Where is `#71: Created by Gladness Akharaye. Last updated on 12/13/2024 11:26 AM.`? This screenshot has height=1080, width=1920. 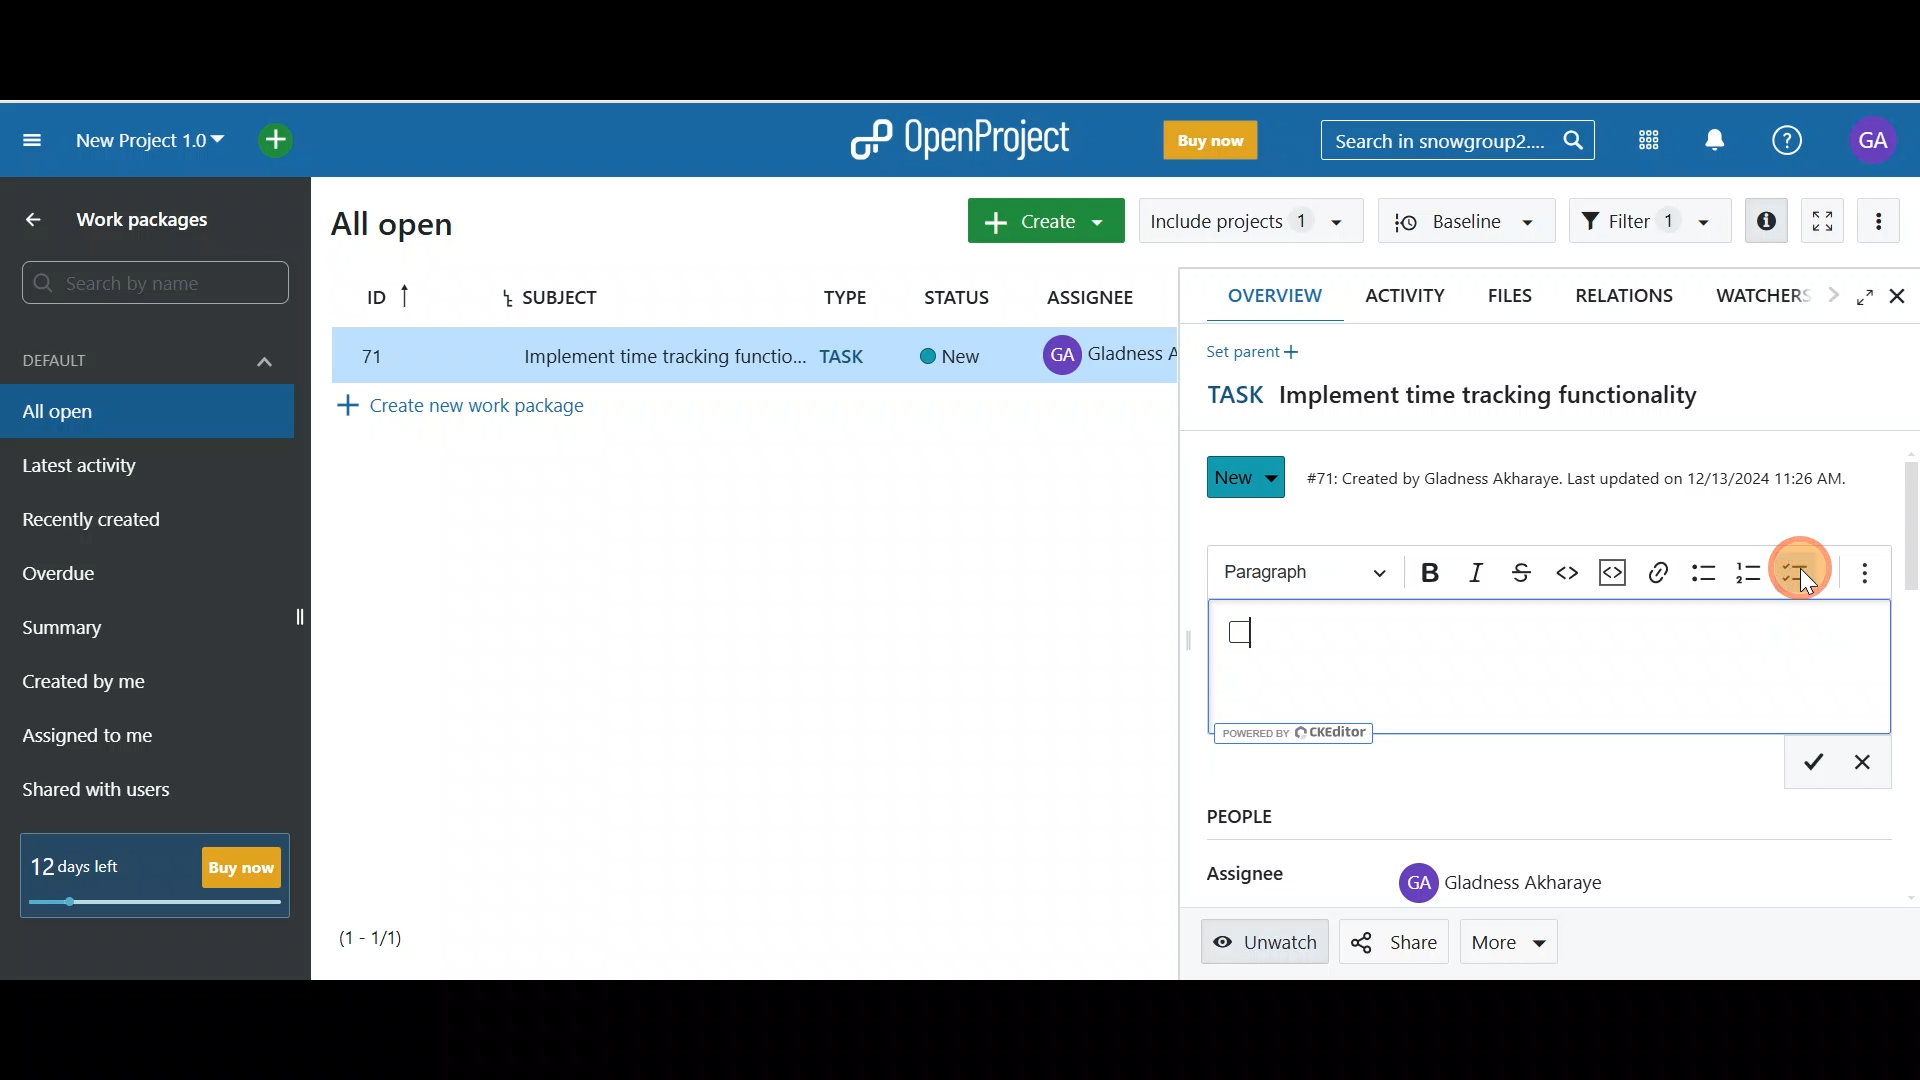 #71: Created by Gladness Akharaye. Last updated on 12/13/2024 11:26 AM. is located at coordinates (1580, 484).